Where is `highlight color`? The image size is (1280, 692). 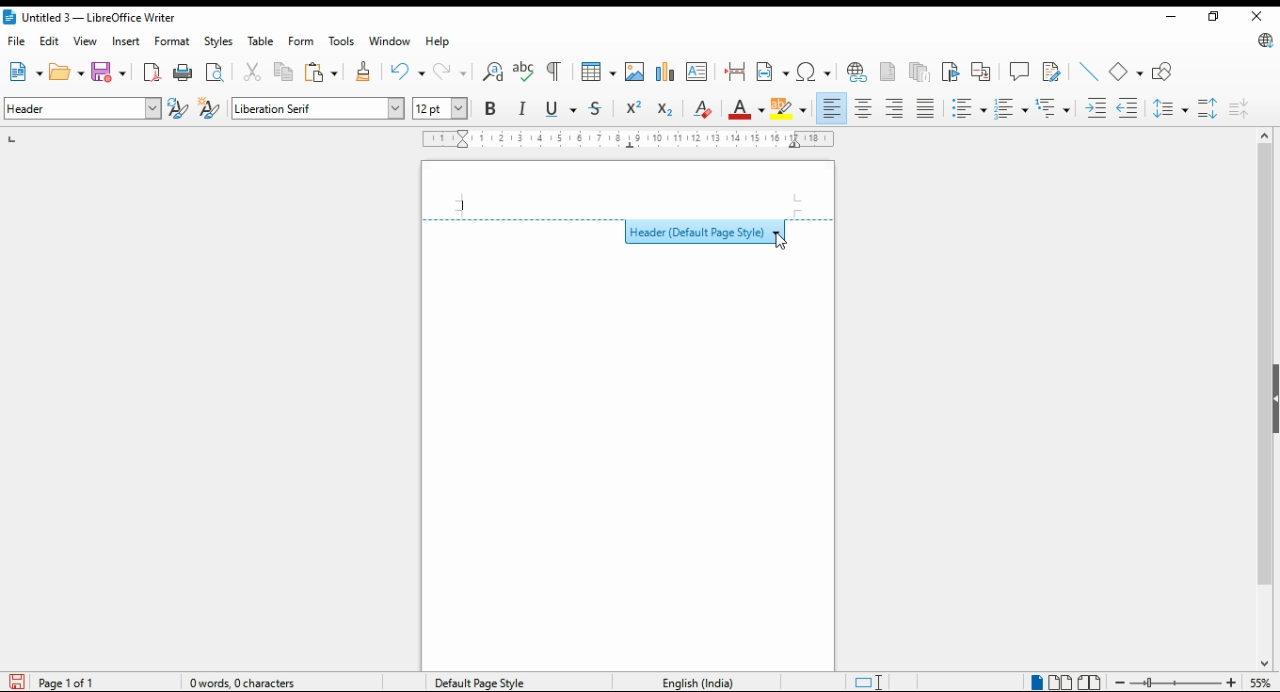
highlight color is located at coordinates (792, 110).